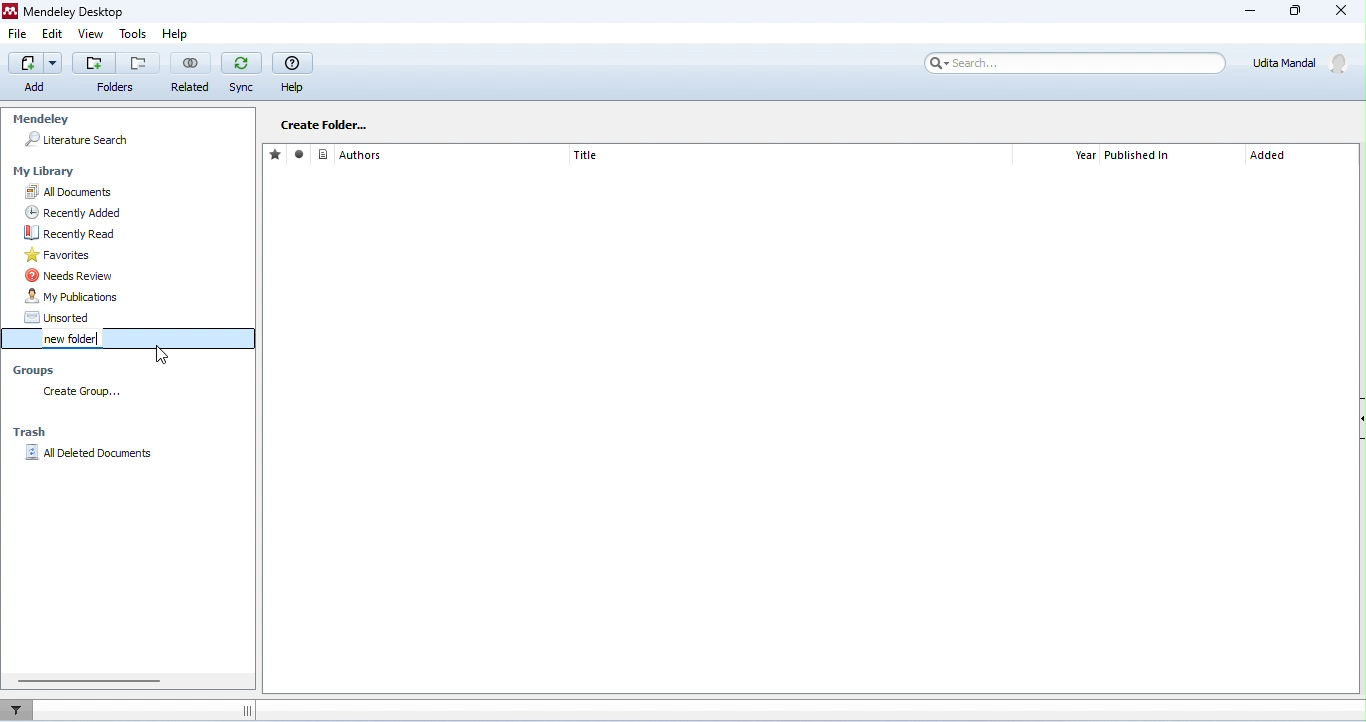 The width and height of the screenshot is (1366, 722). What do you see at coordinates (1085, 156) in the screenshot?
I see `year` at bounding box center [1085, 156].